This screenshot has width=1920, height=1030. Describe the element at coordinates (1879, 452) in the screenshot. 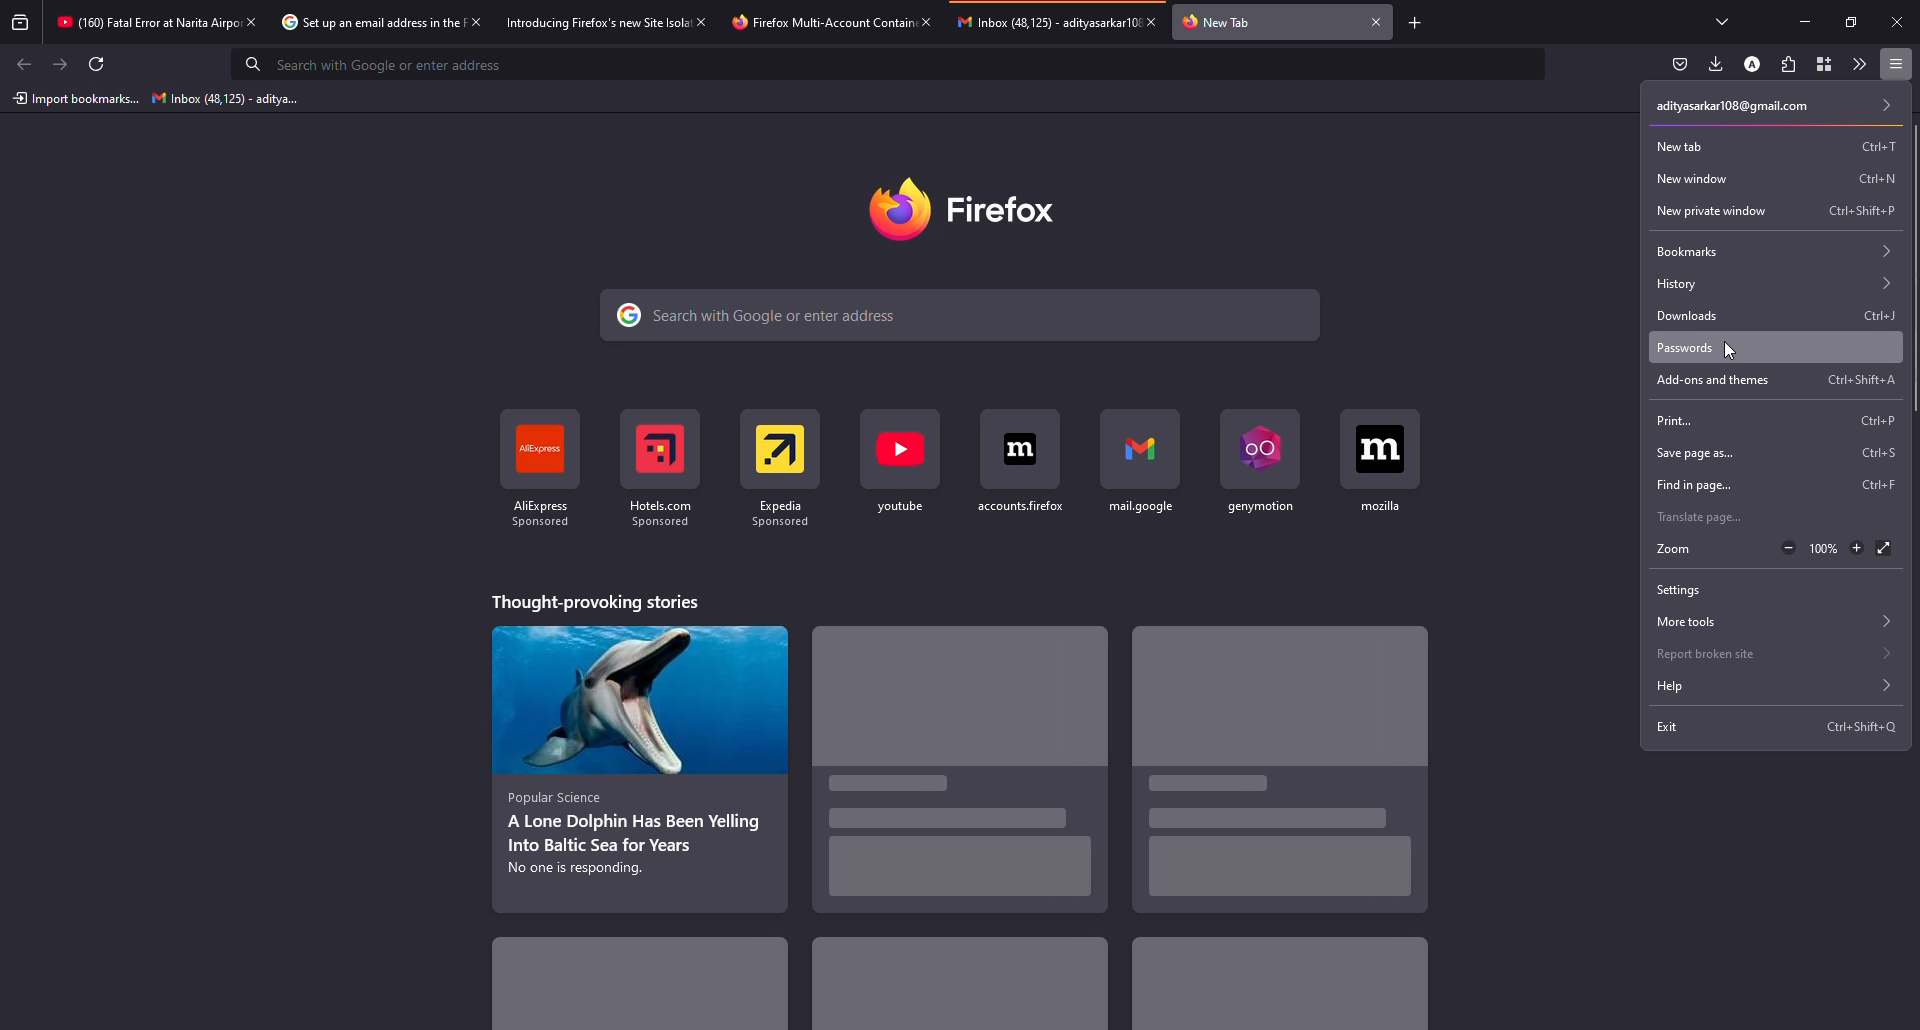

I see `shortcut` at that location.